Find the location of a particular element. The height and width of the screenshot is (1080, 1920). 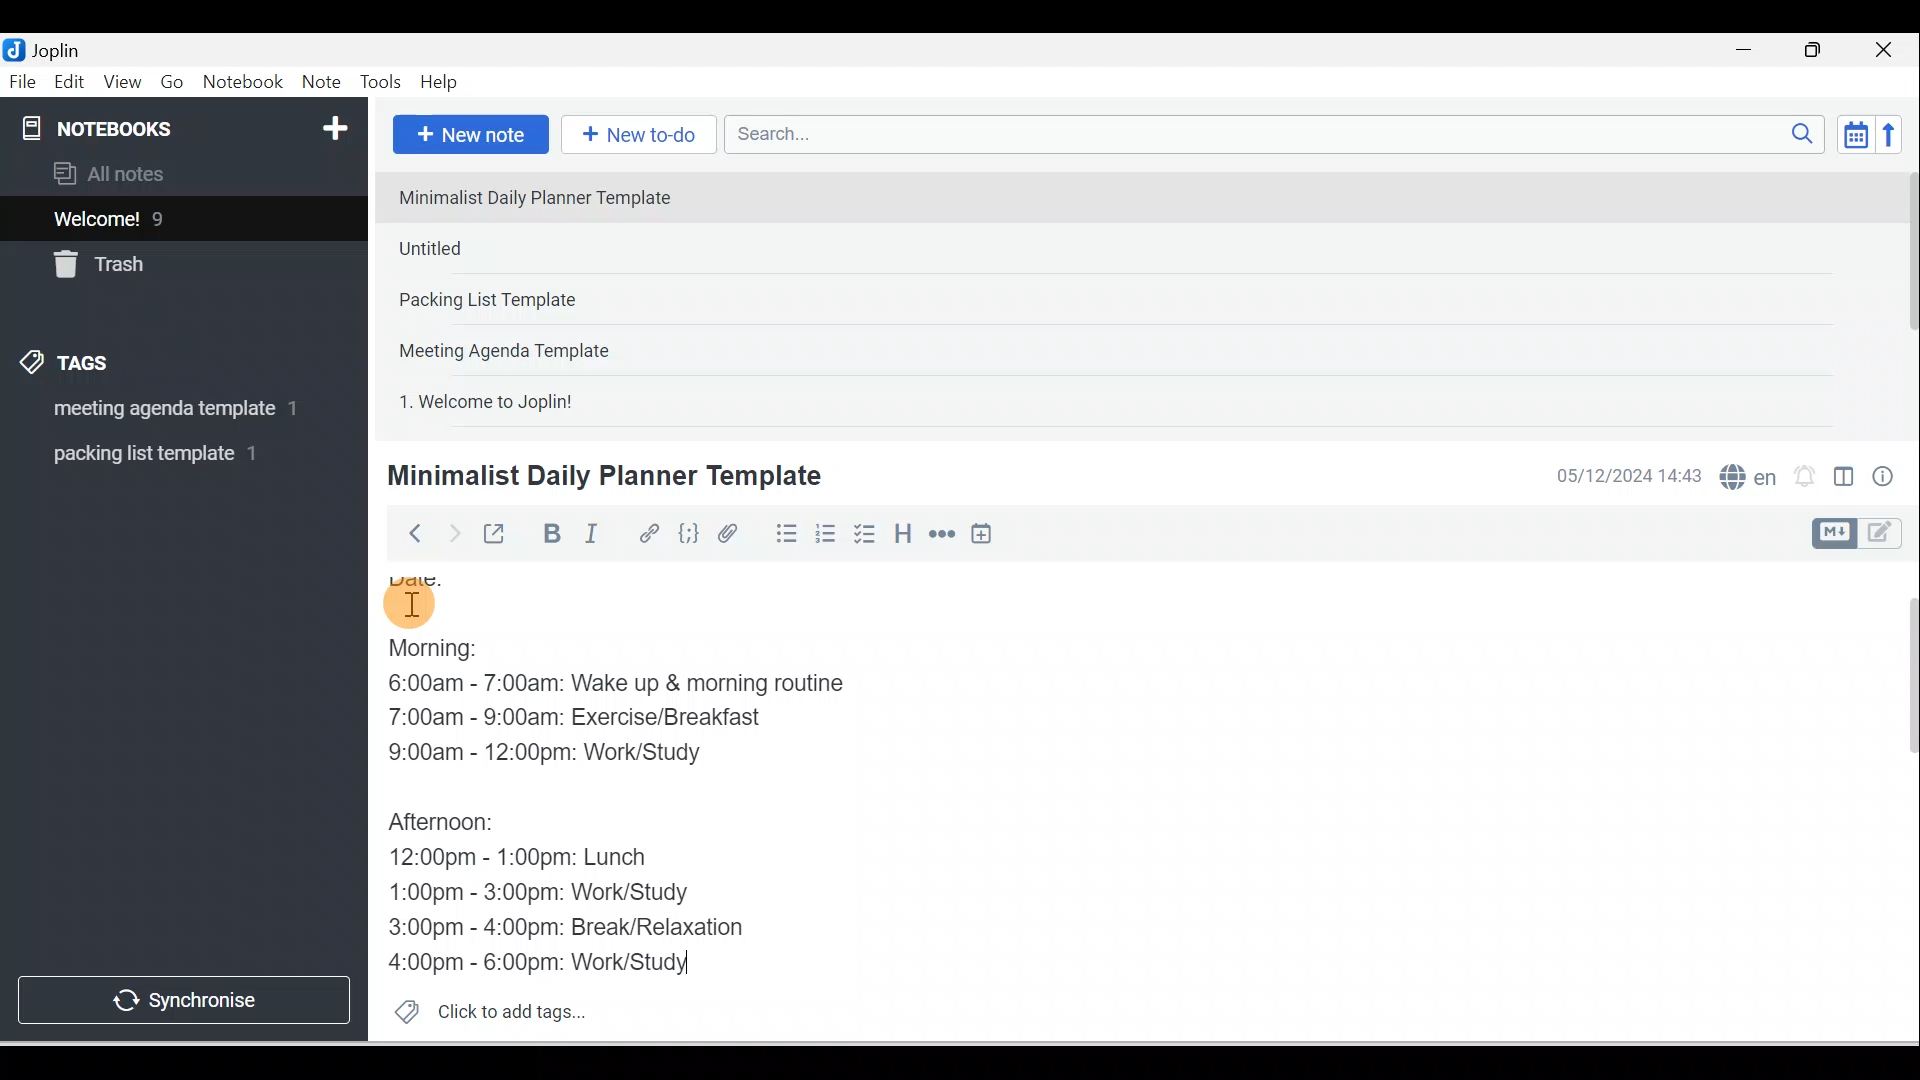

Toggle editors is located at coordinates (1844, 480).